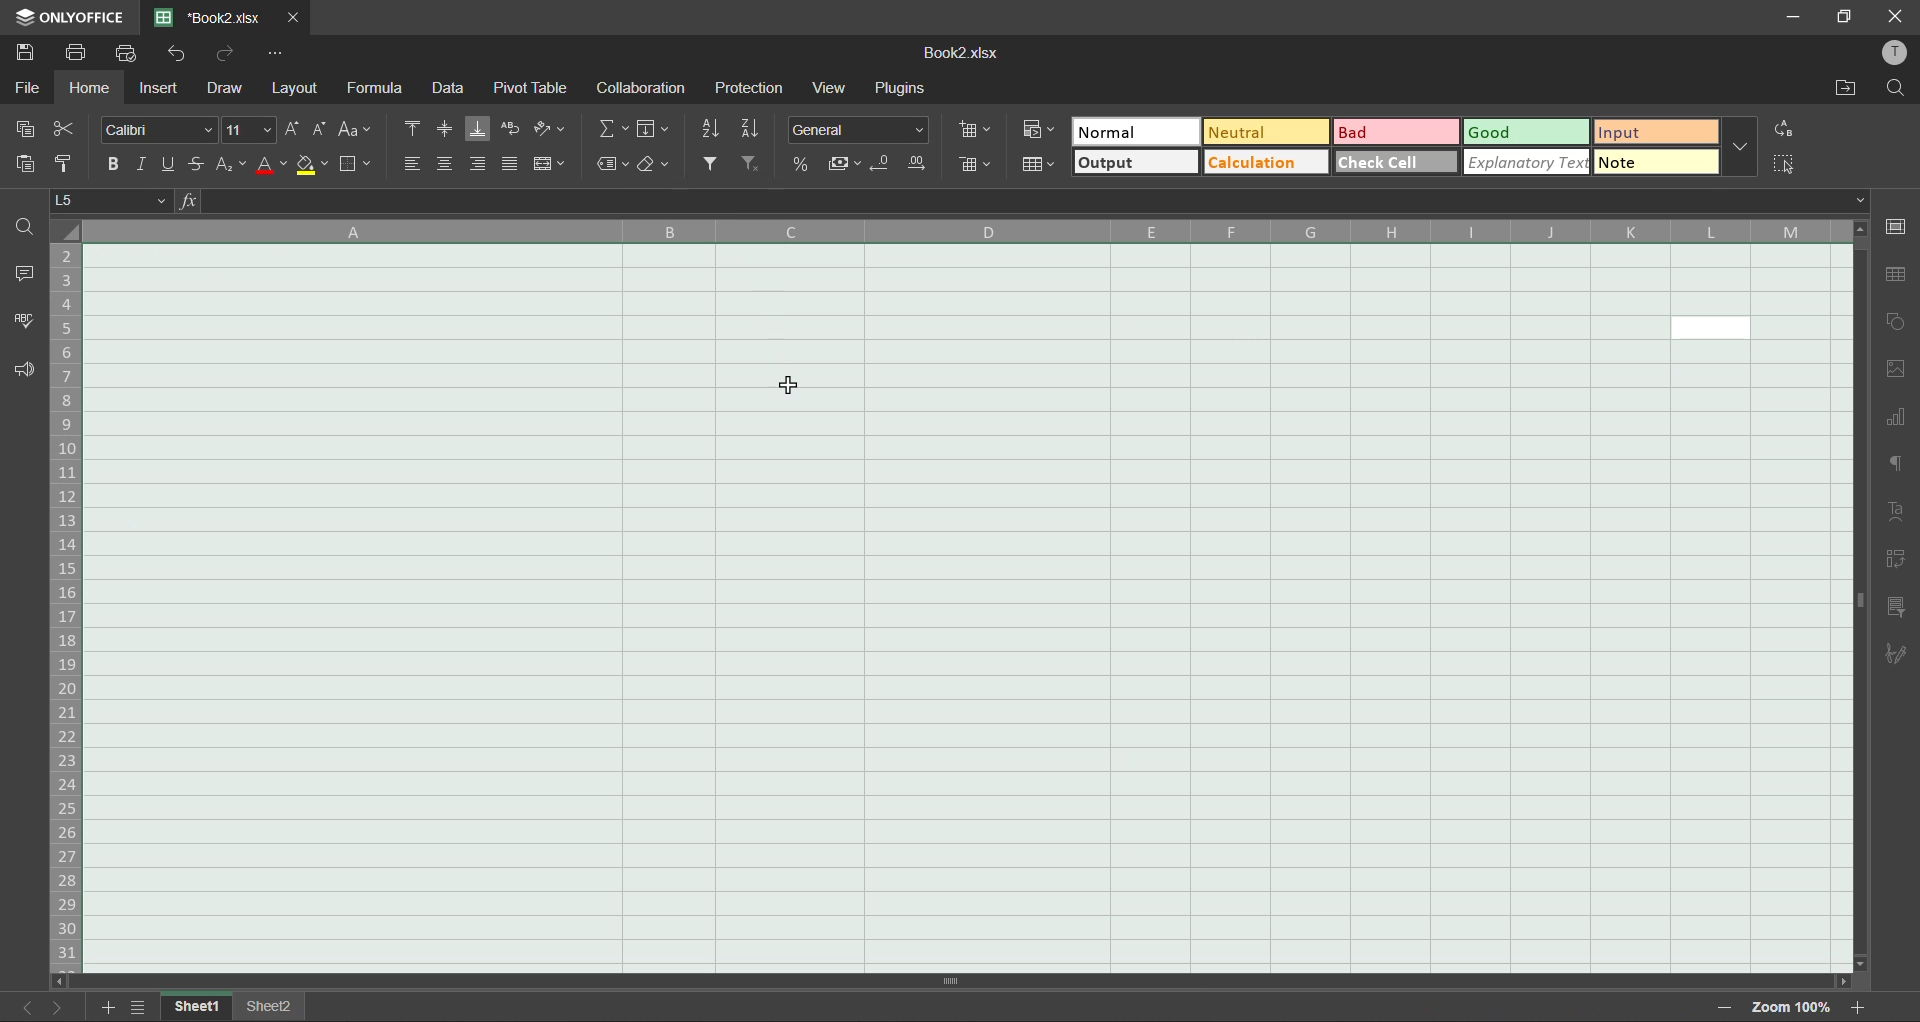  What do you see at coordinates (960, 53) in the screenshot?
I see `filename` at bounding box center [960, 53].